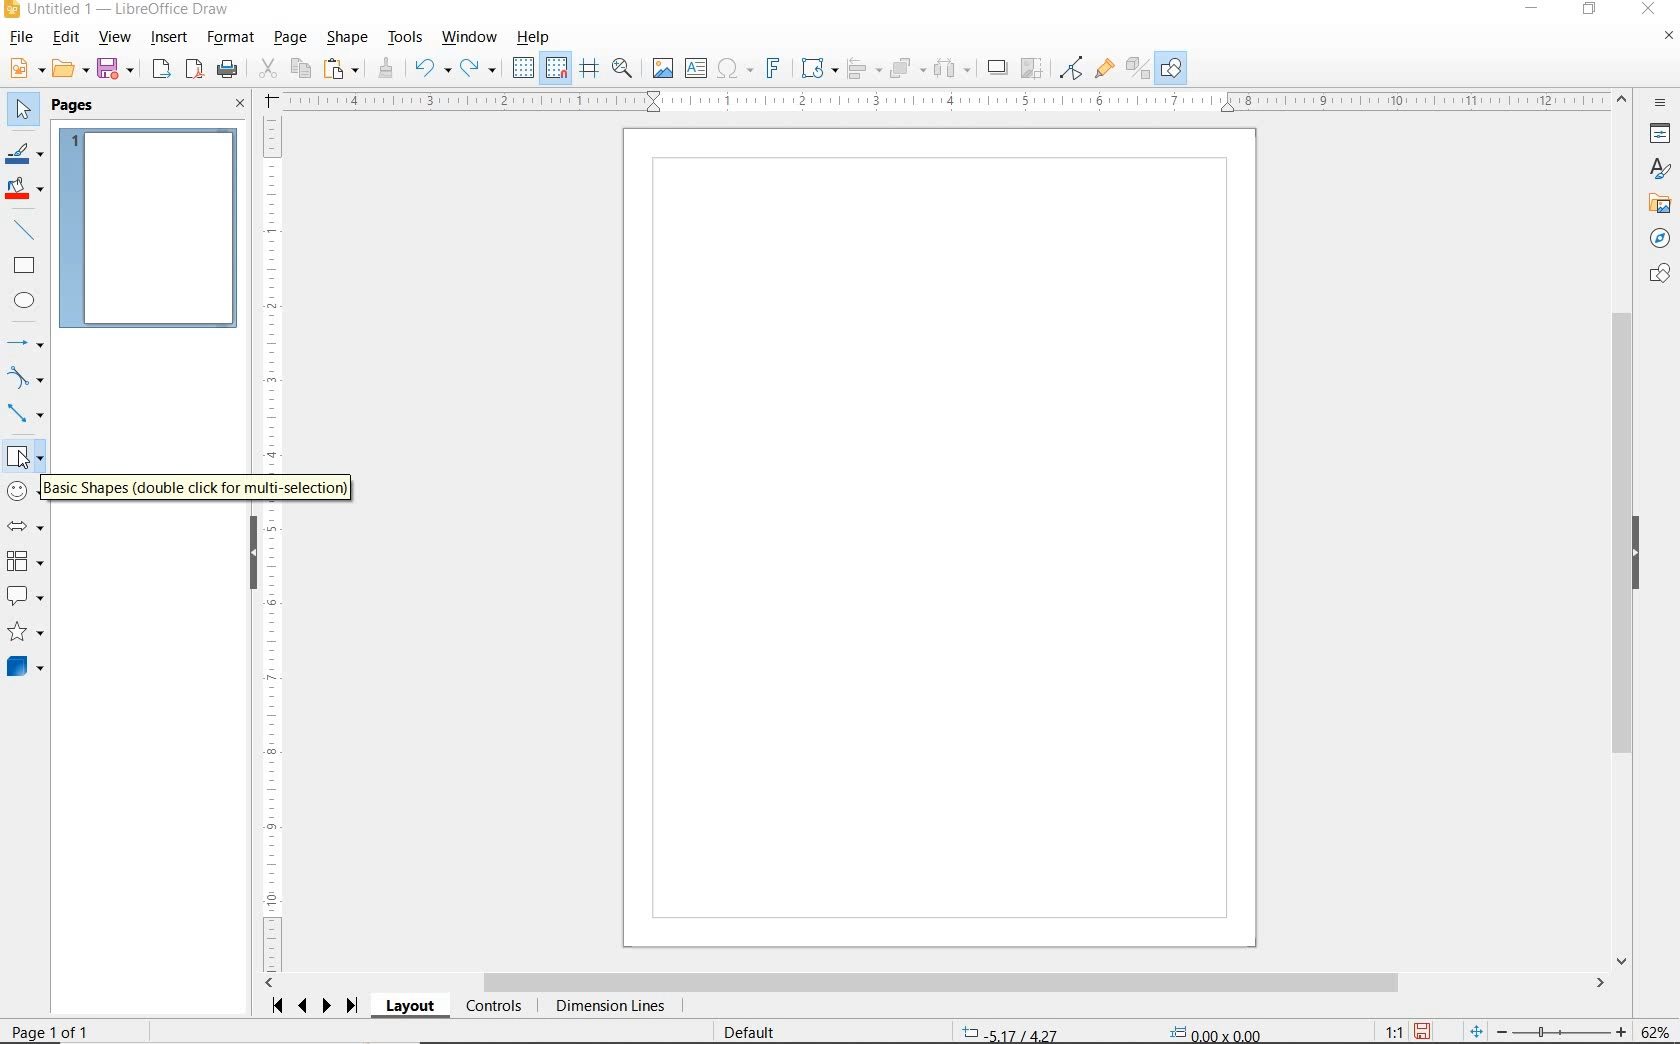  What do you see at coordinates (273, 544) in the screenshot?
I see `RULER` at bounding box center [273, 544].